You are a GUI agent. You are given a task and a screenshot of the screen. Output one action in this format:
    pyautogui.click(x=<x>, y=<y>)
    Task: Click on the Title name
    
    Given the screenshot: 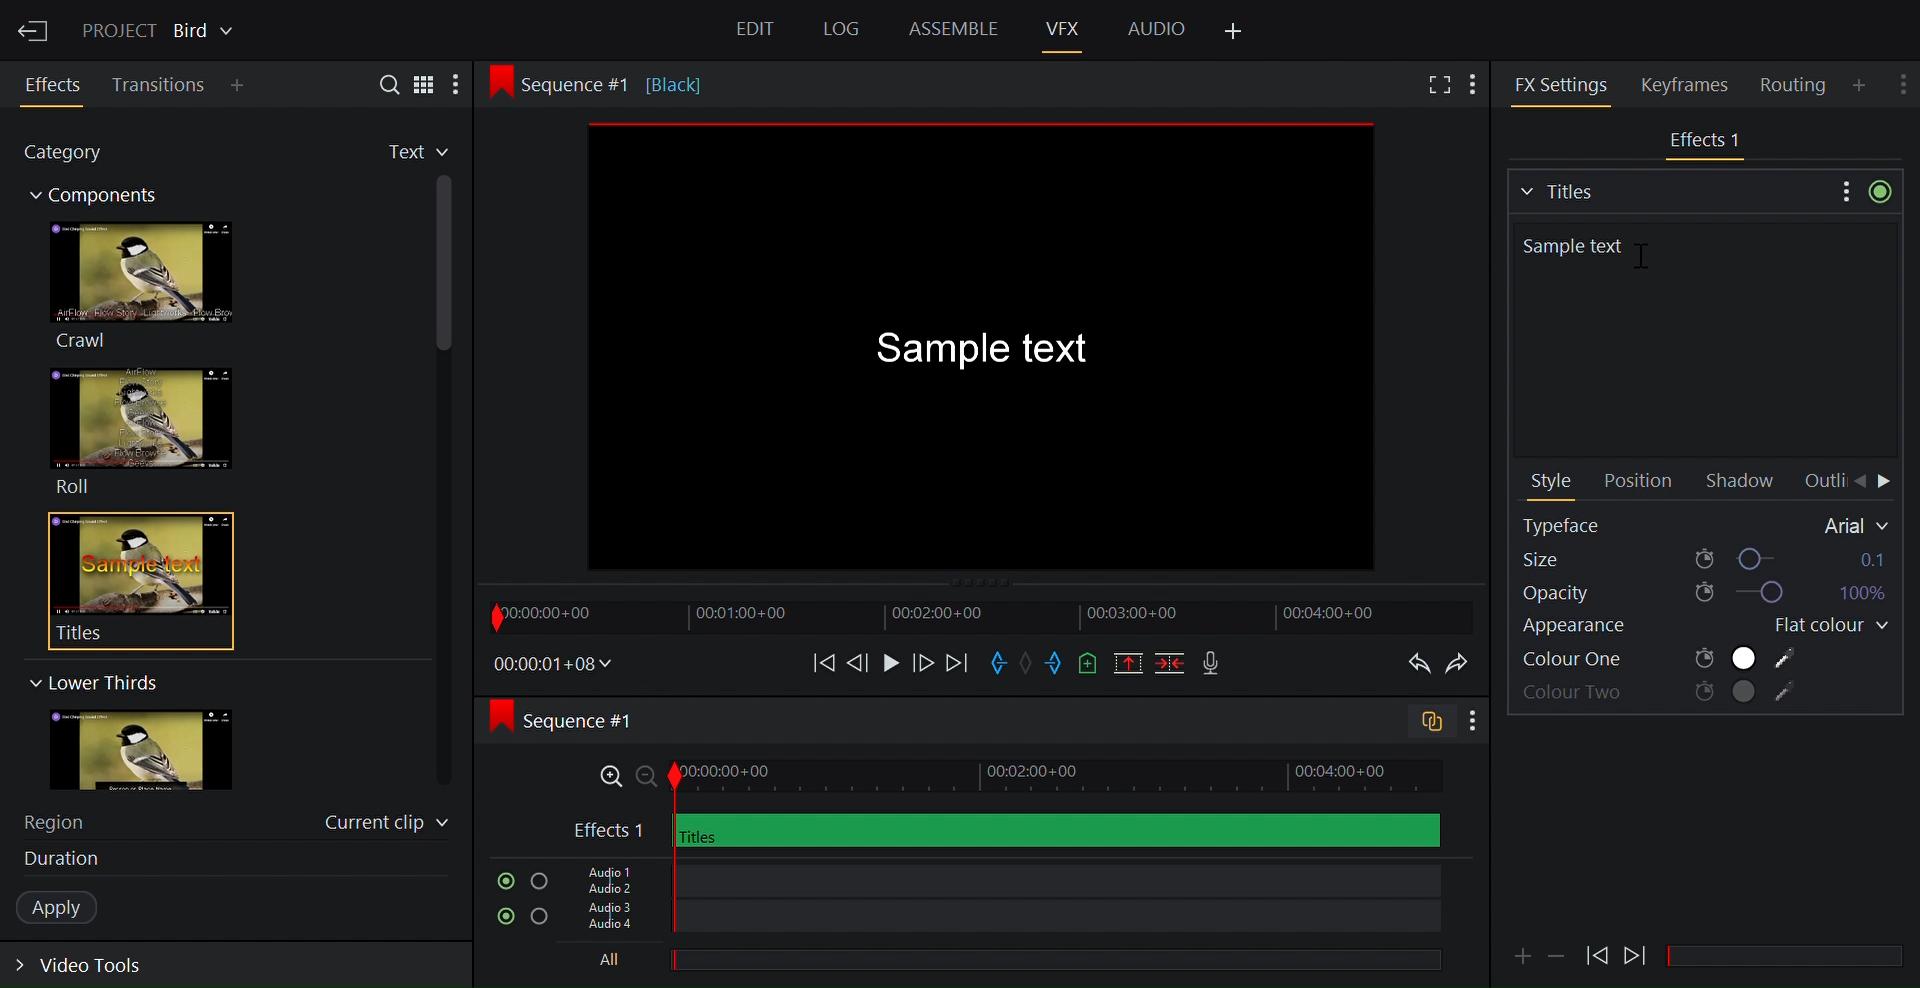 What is the action you would take?
    pyautogui.click(x=1699, y=337)
    